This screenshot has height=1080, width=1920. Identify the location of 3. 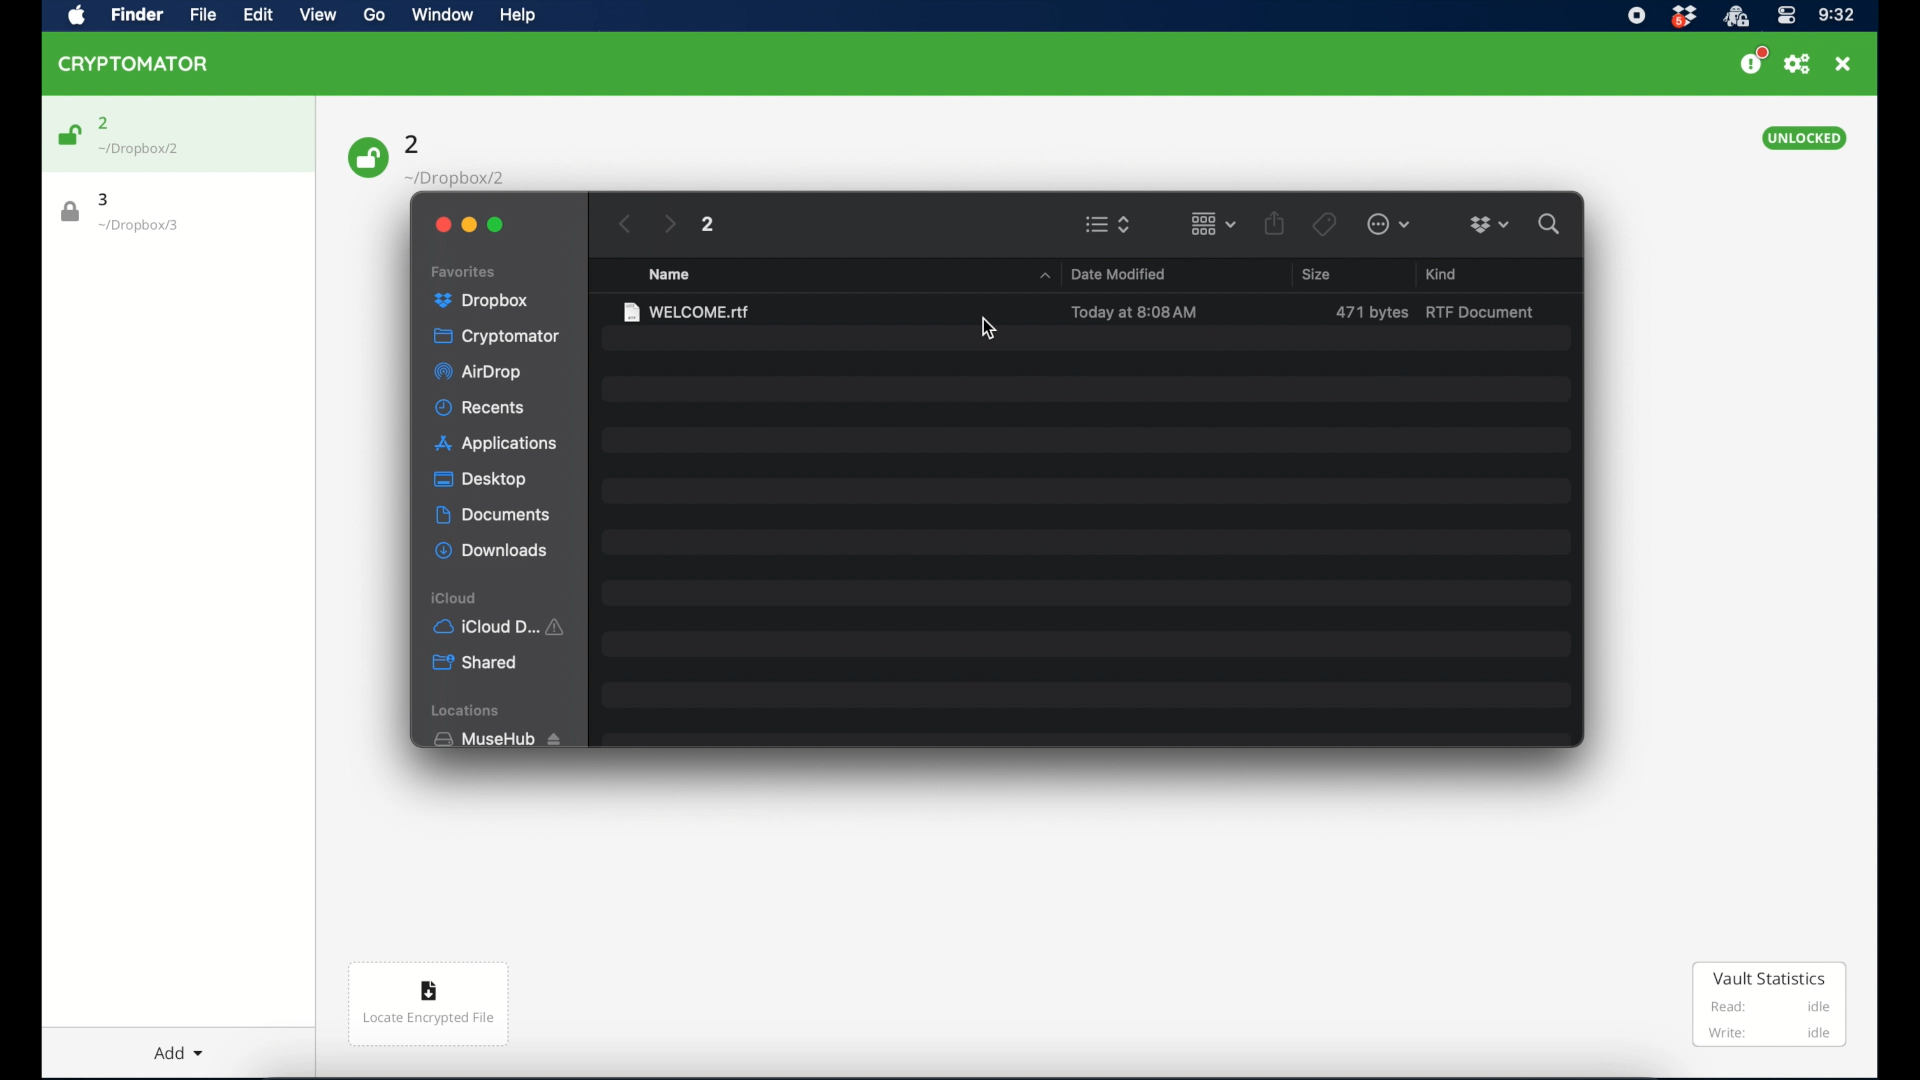
(109, 199).